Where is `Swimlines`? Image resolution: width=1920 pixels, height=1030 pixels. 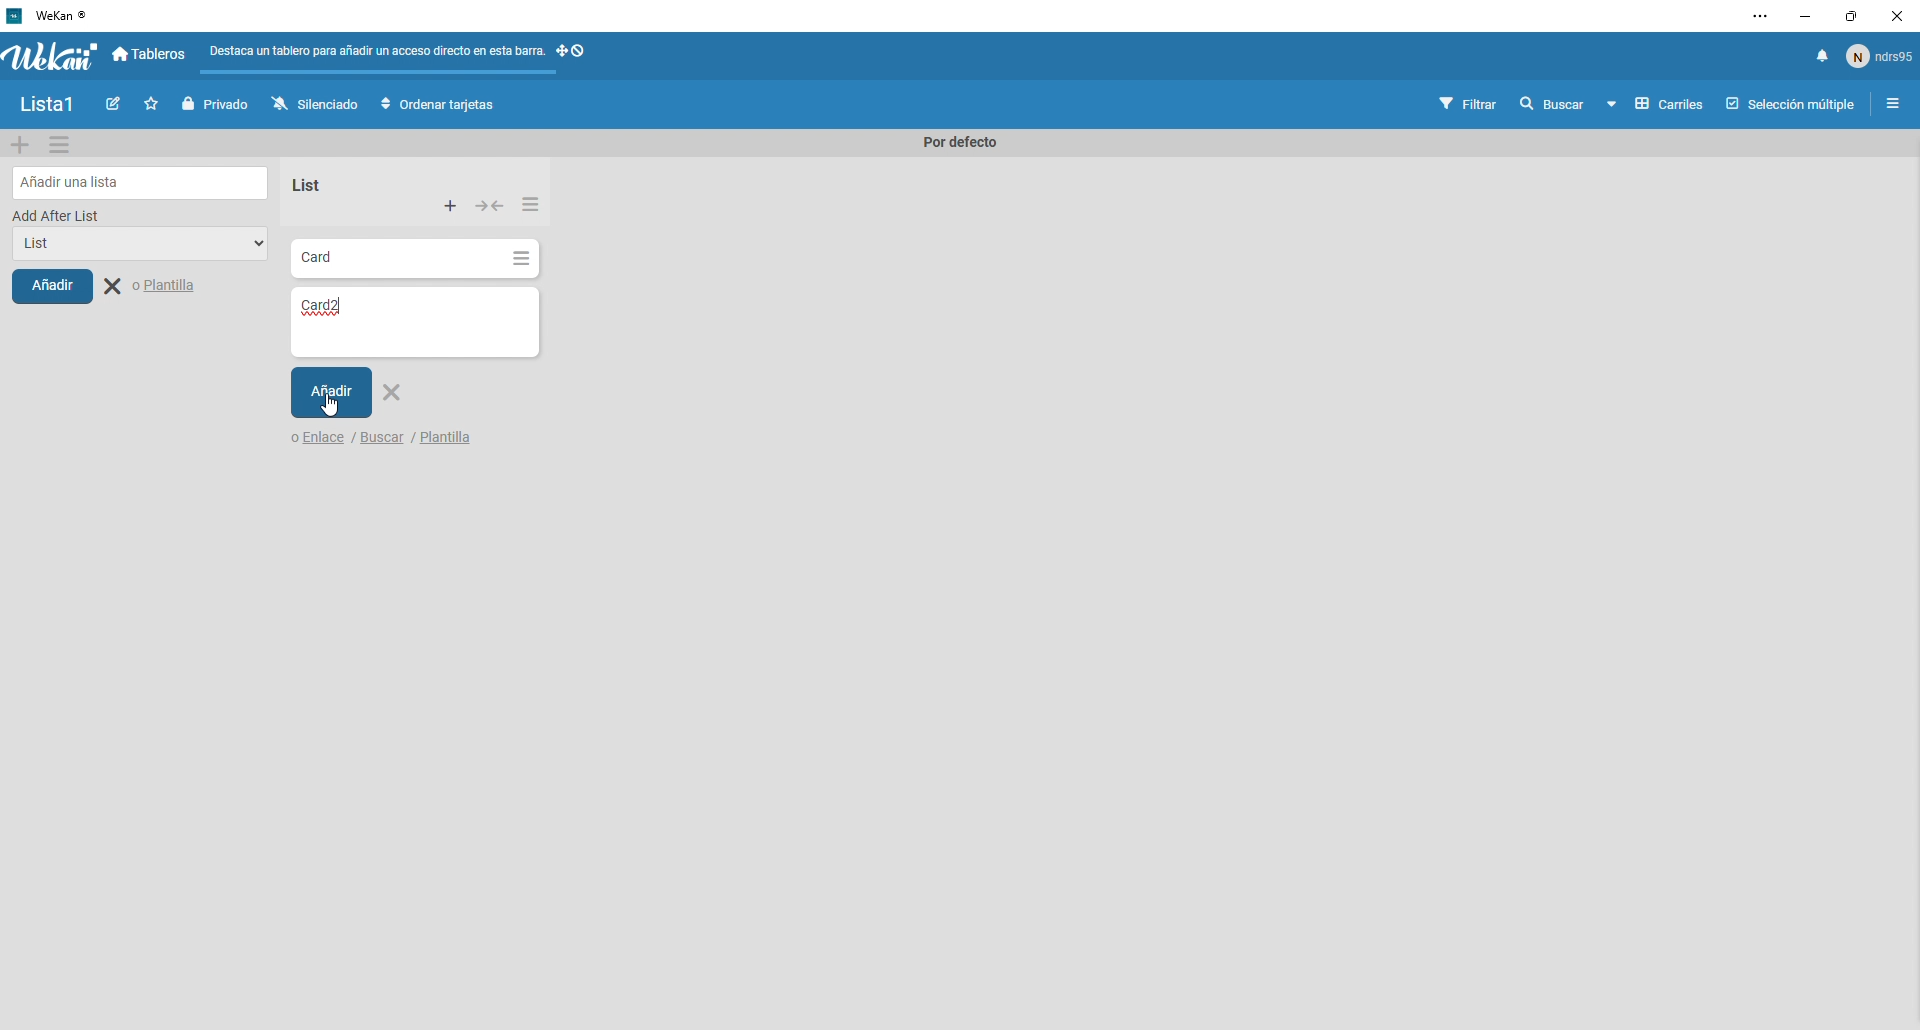
Swimlines is located at coordinates (1654, 106).